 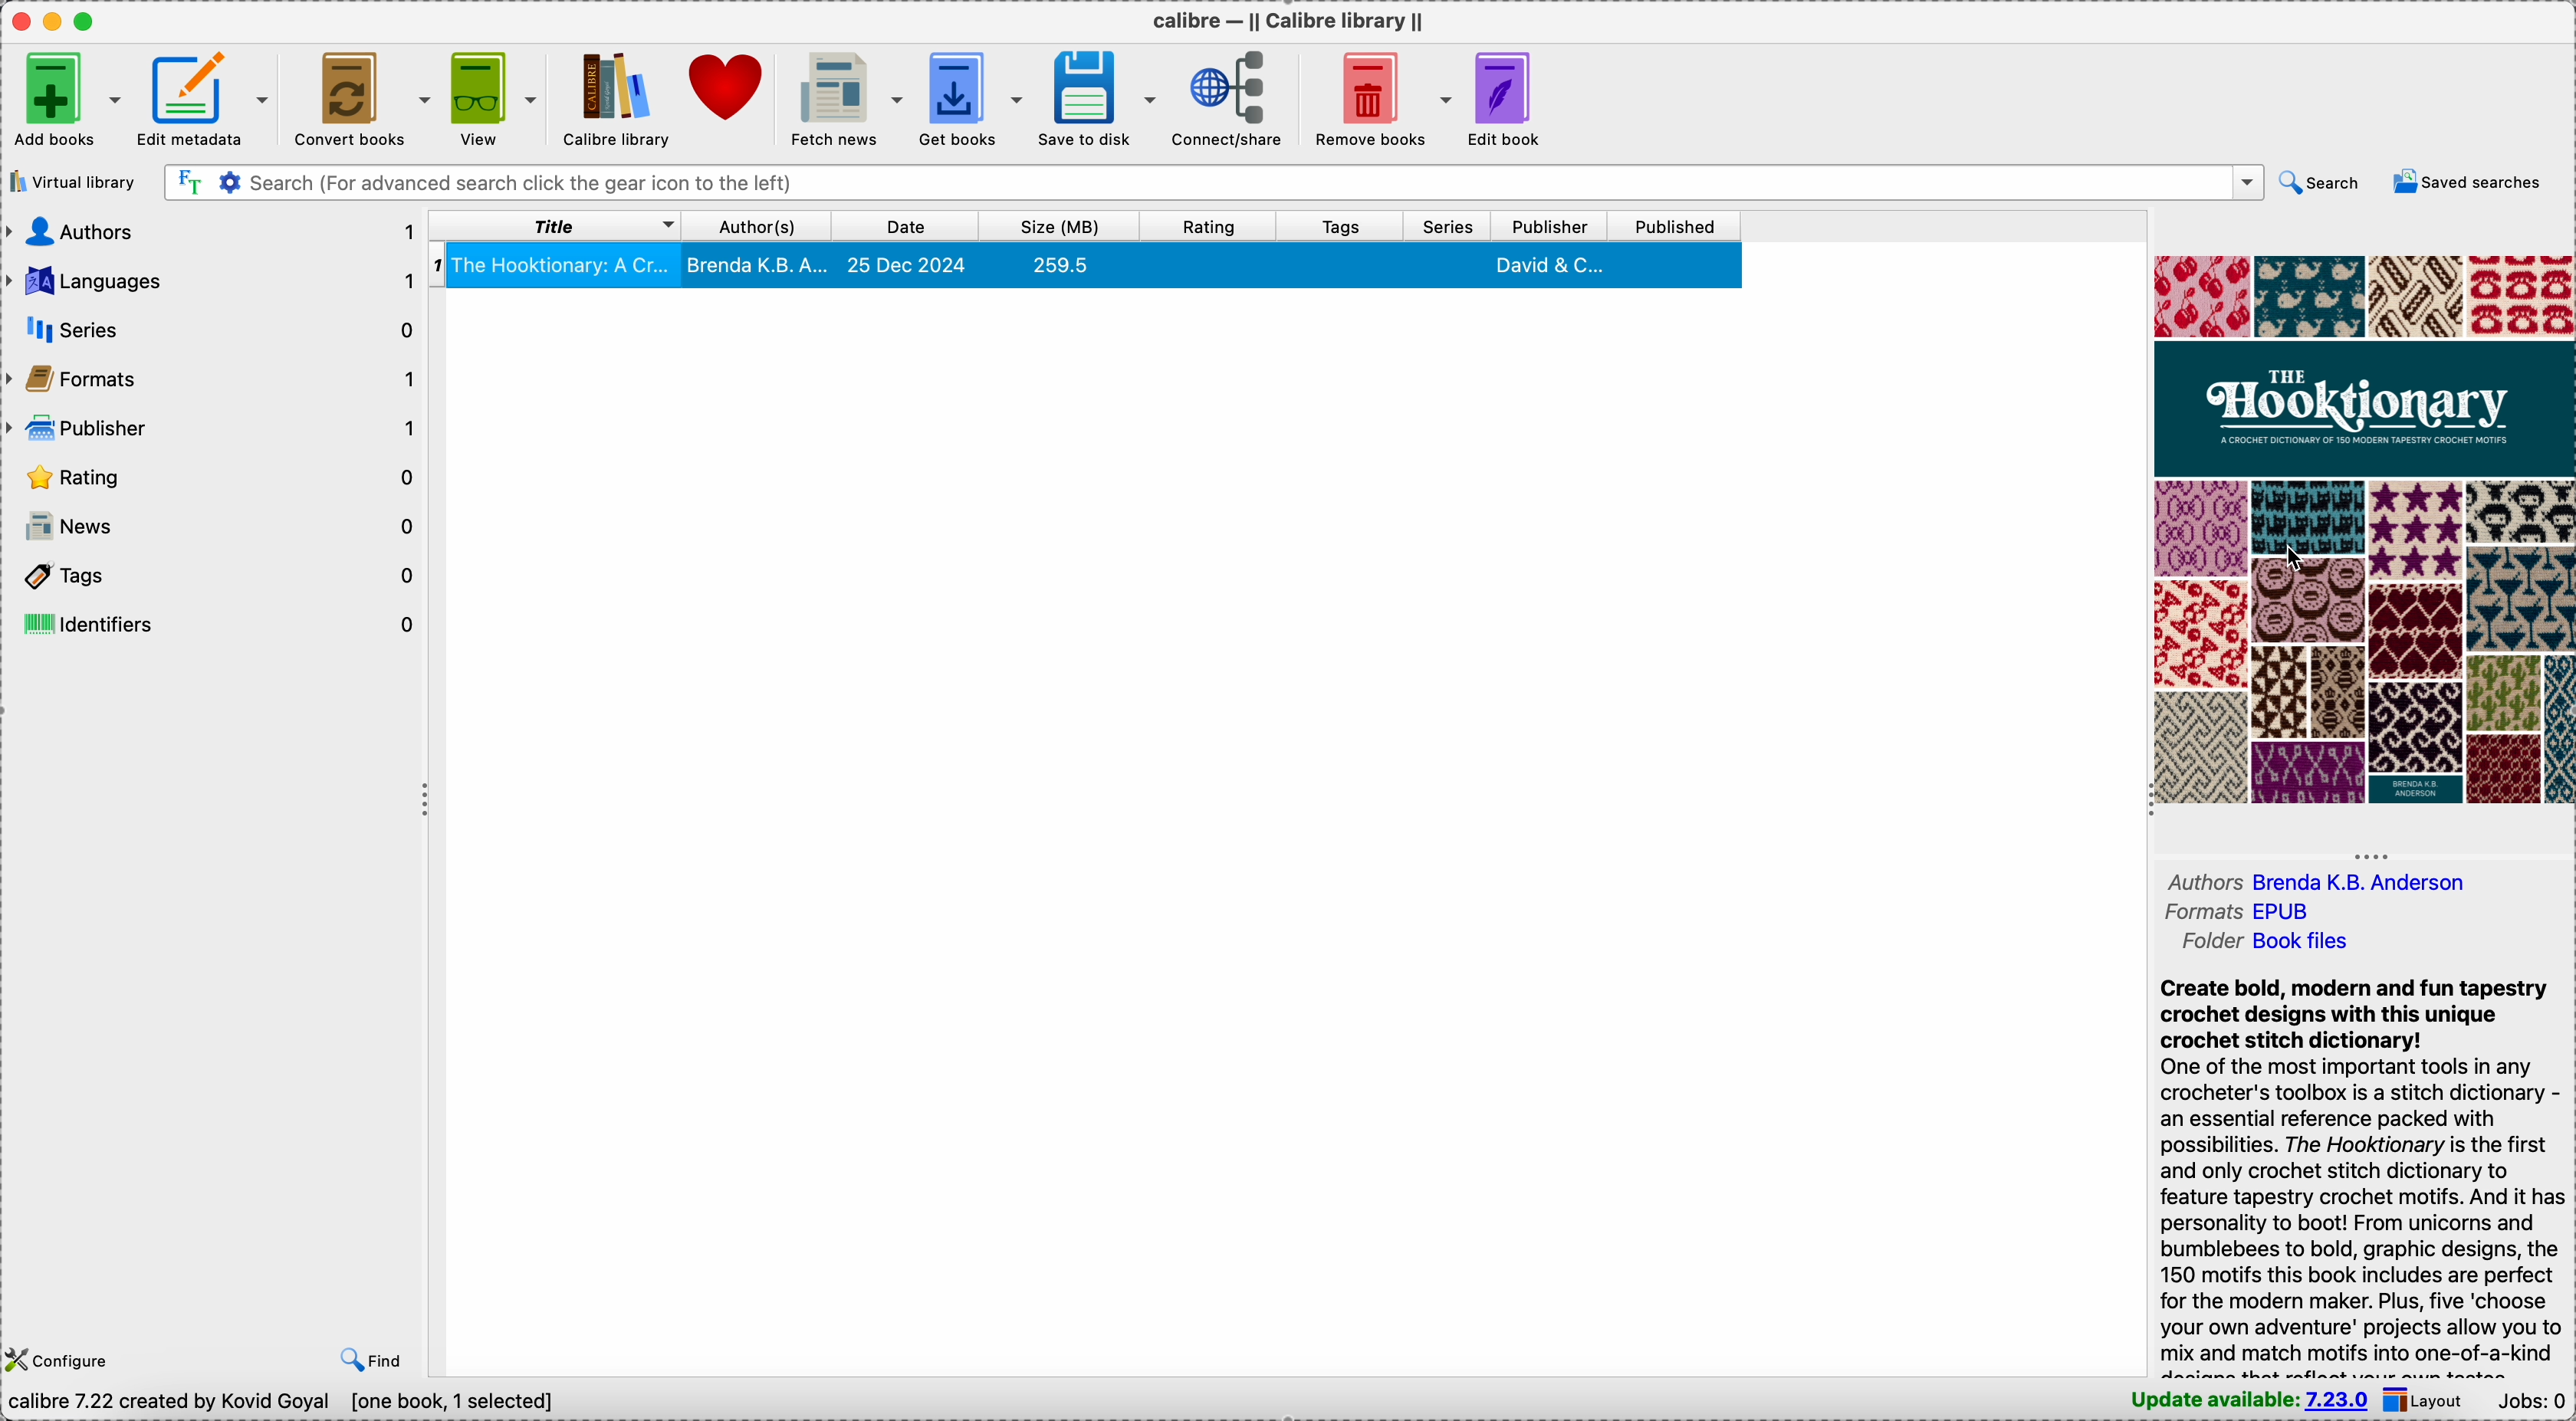 I want to click on cursor, so click(x=2281, y=556).